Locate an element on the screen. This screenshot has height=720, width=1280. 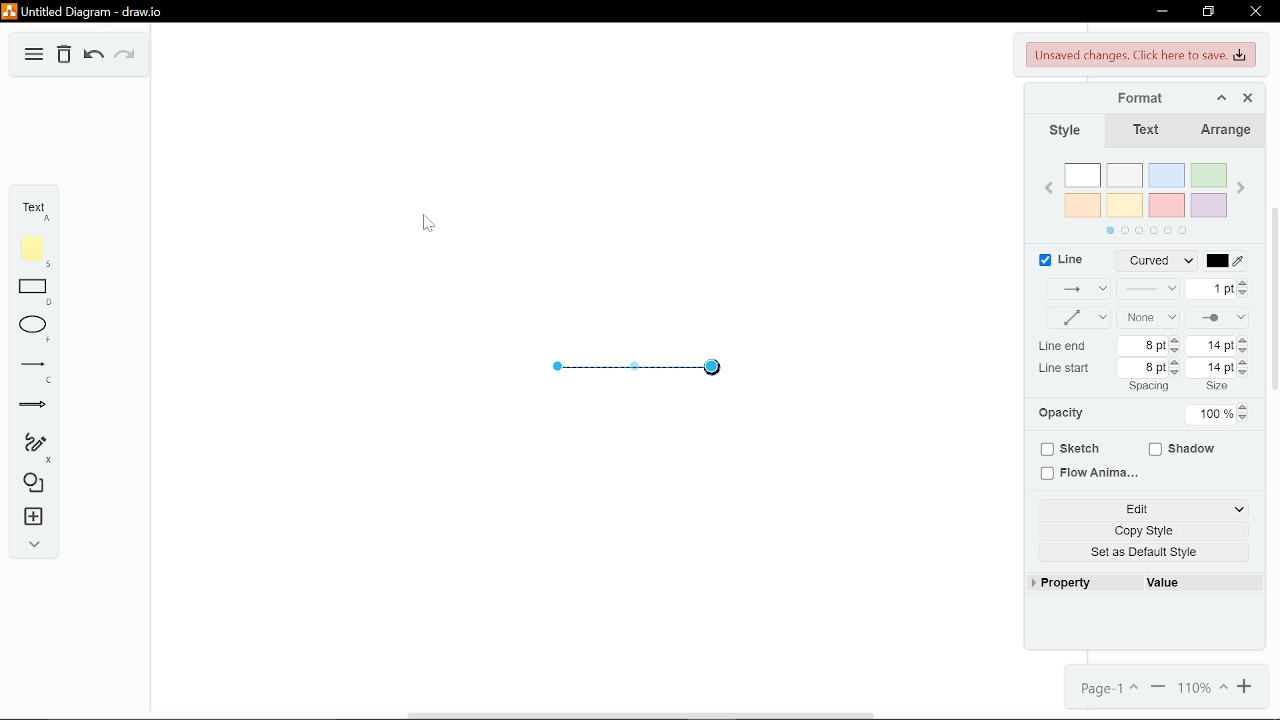
Increase opacity is located at coordinates (1244, 407).